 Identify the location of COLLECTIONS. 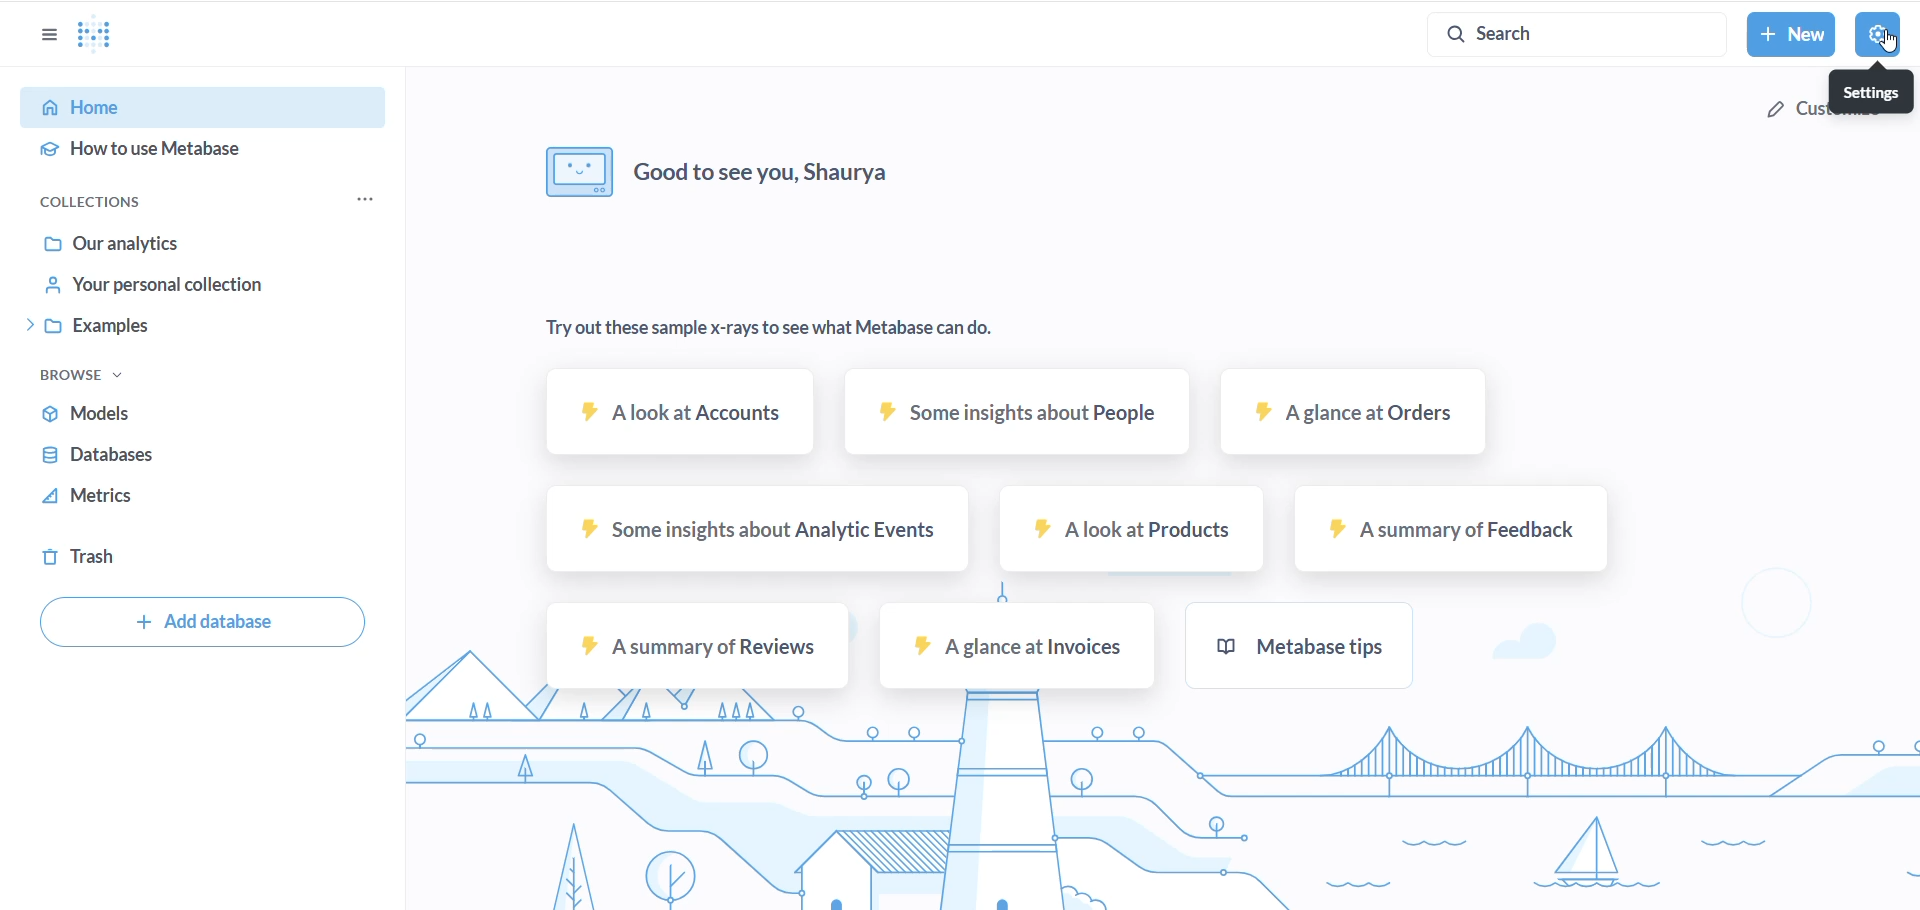
(112, 200).